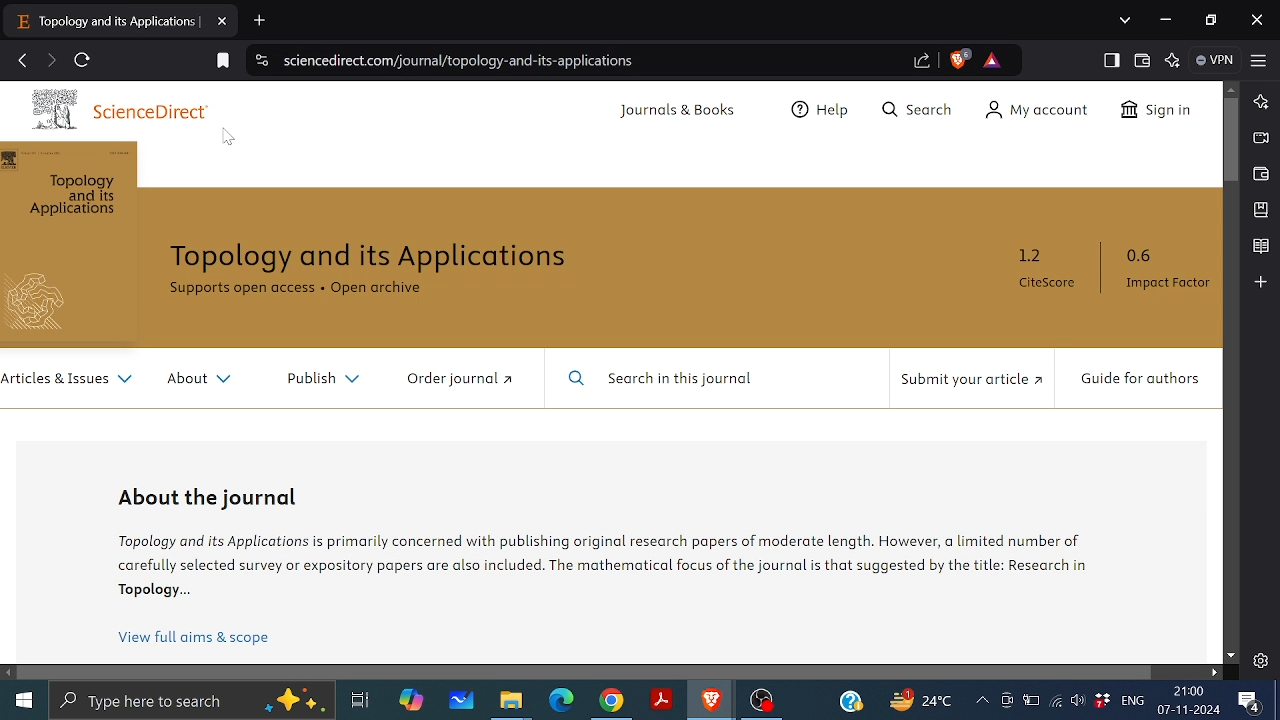  I want to click on , so click(1126, 20).